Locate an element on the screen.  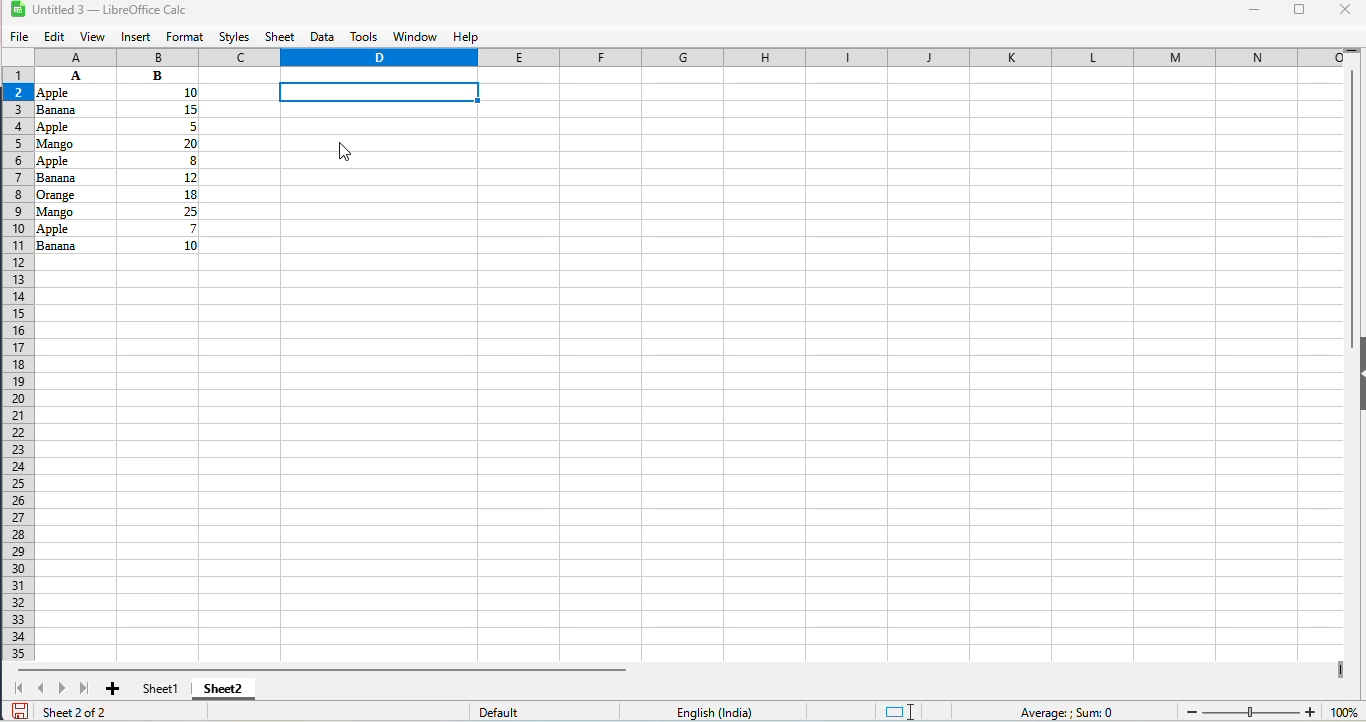
insert is located at coordinates (135, 37).